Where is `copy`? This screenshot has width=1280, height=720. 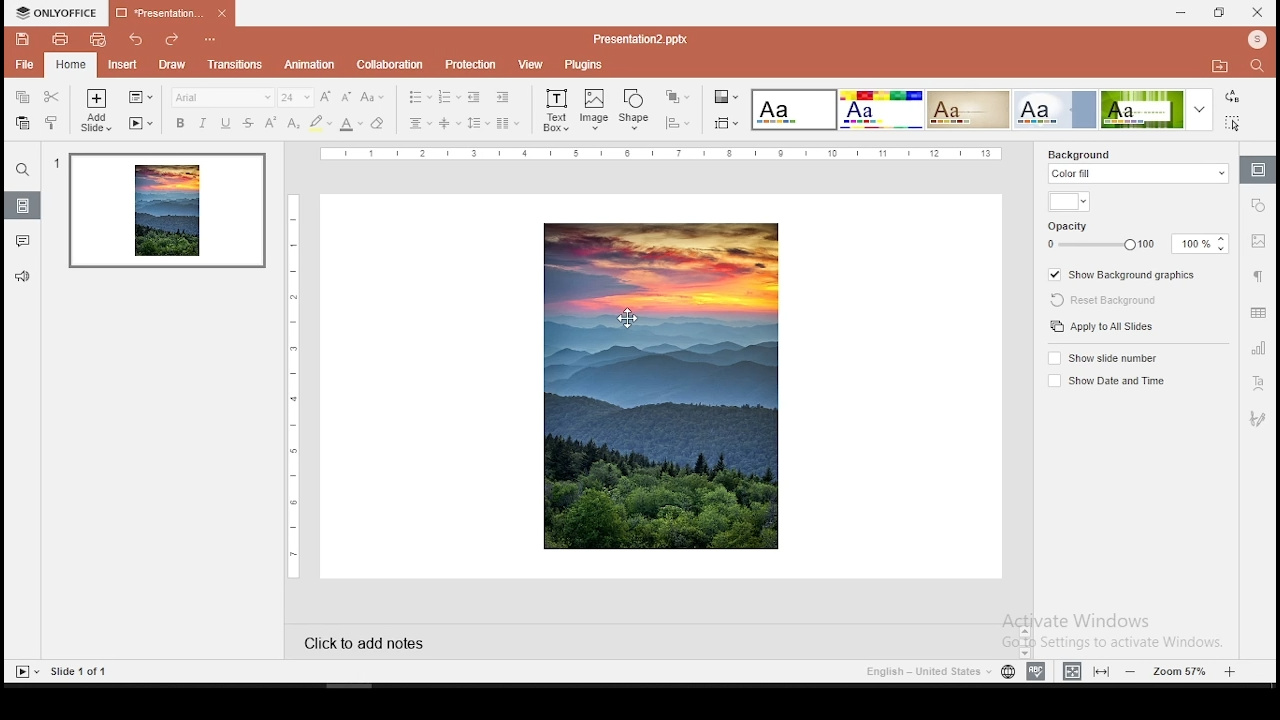
copy is located at coordinates (20, 98).